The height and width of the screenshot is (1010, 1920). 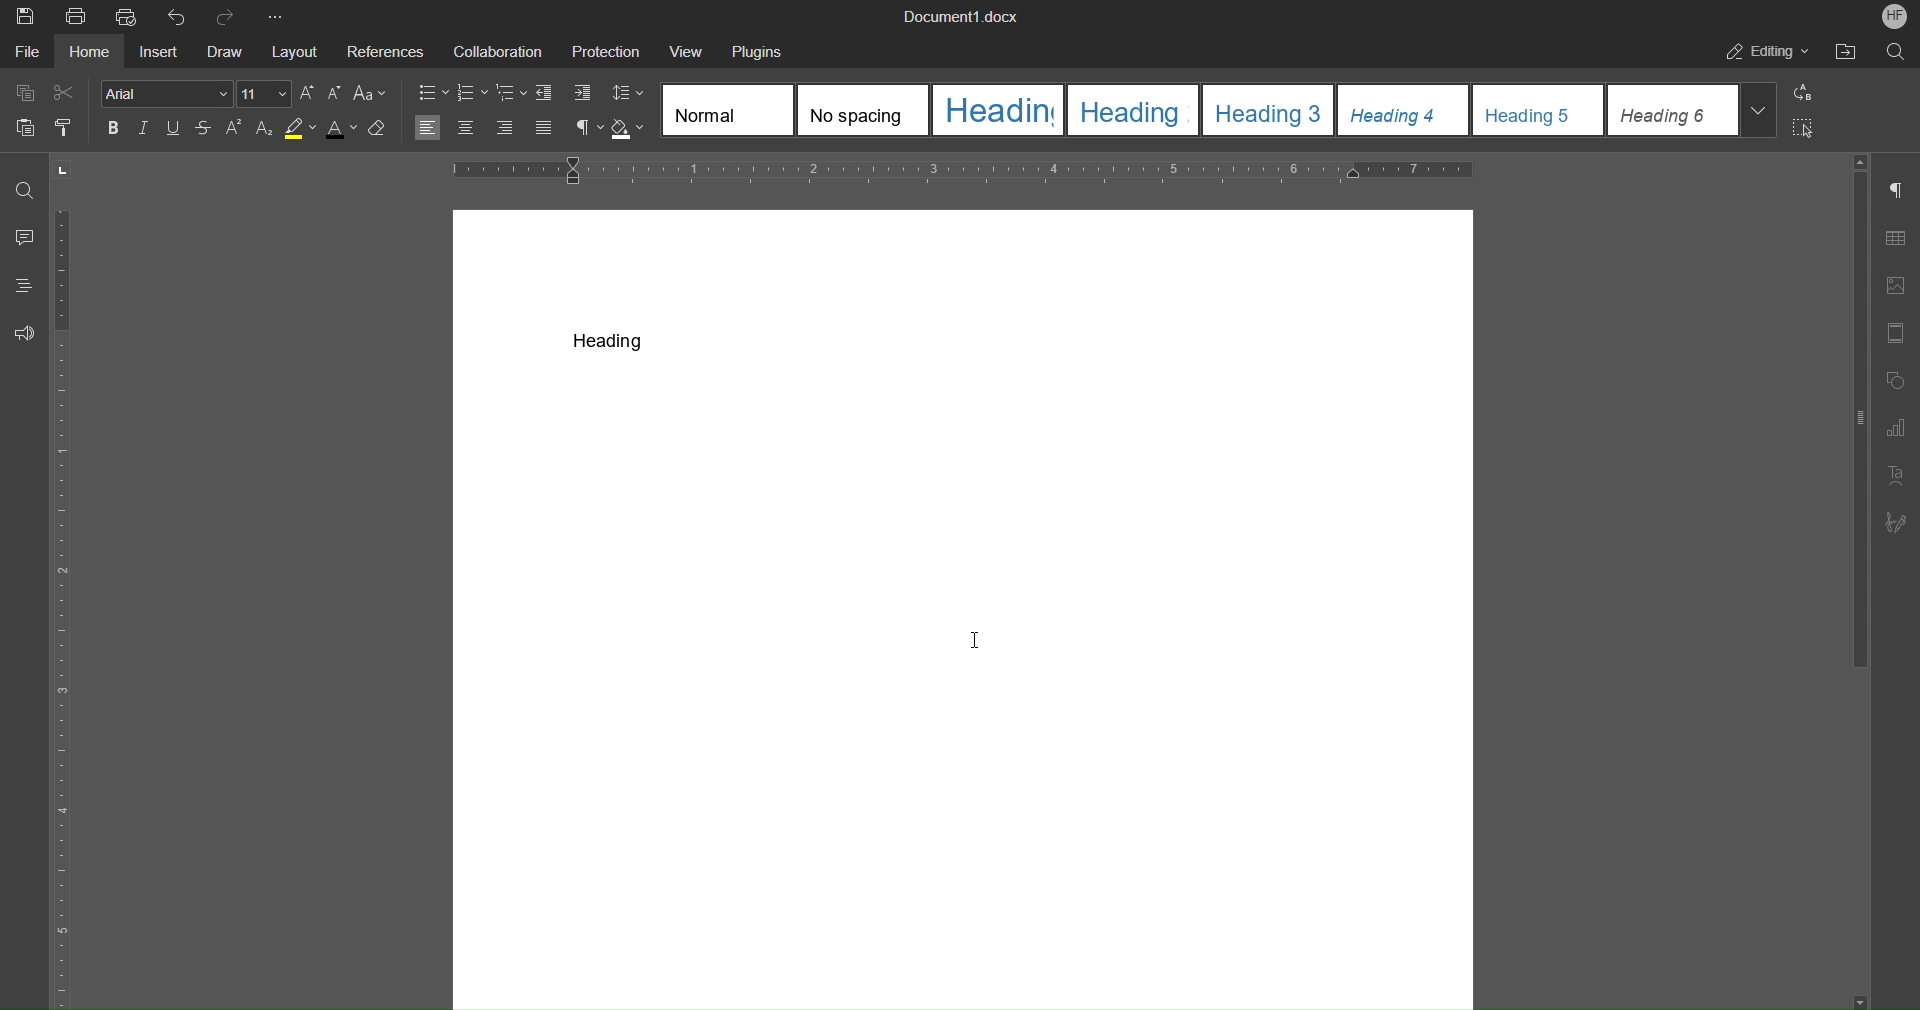 I want to click on Align Left, so click(x=429, y=128).